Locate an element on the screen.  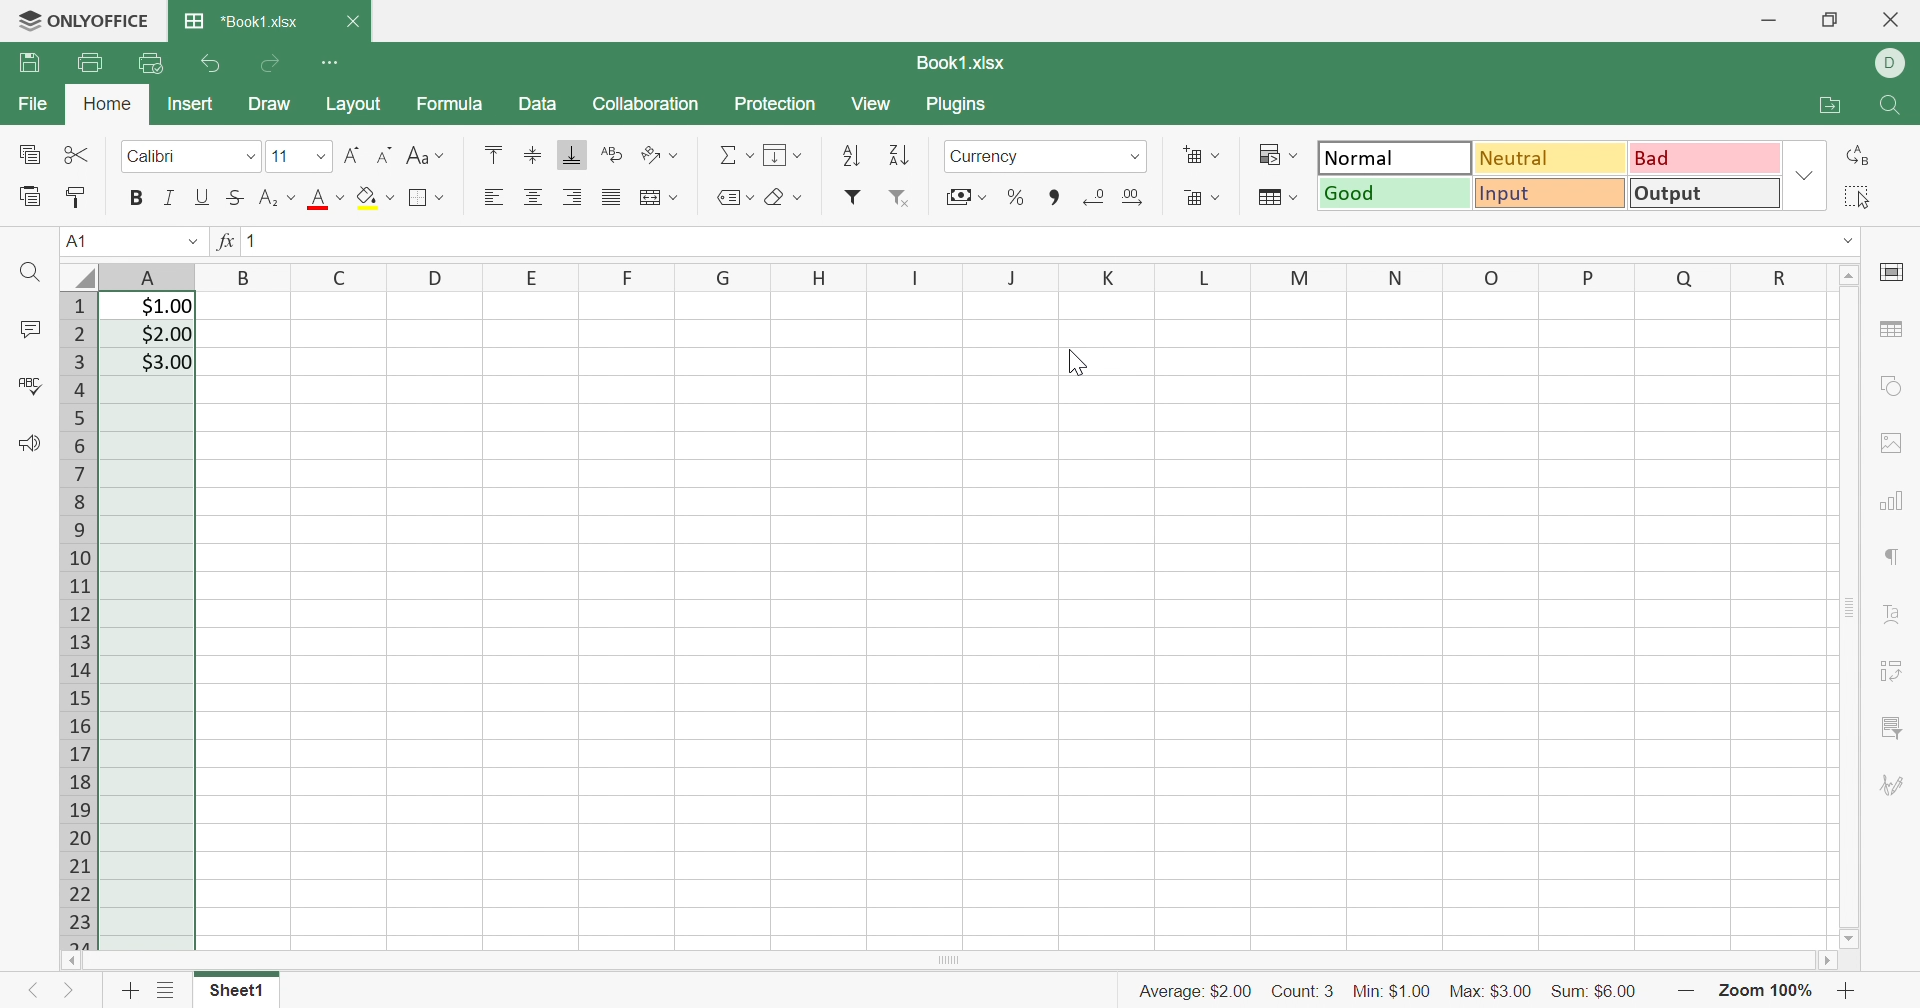
A1 is located at coordinates (73, 240).